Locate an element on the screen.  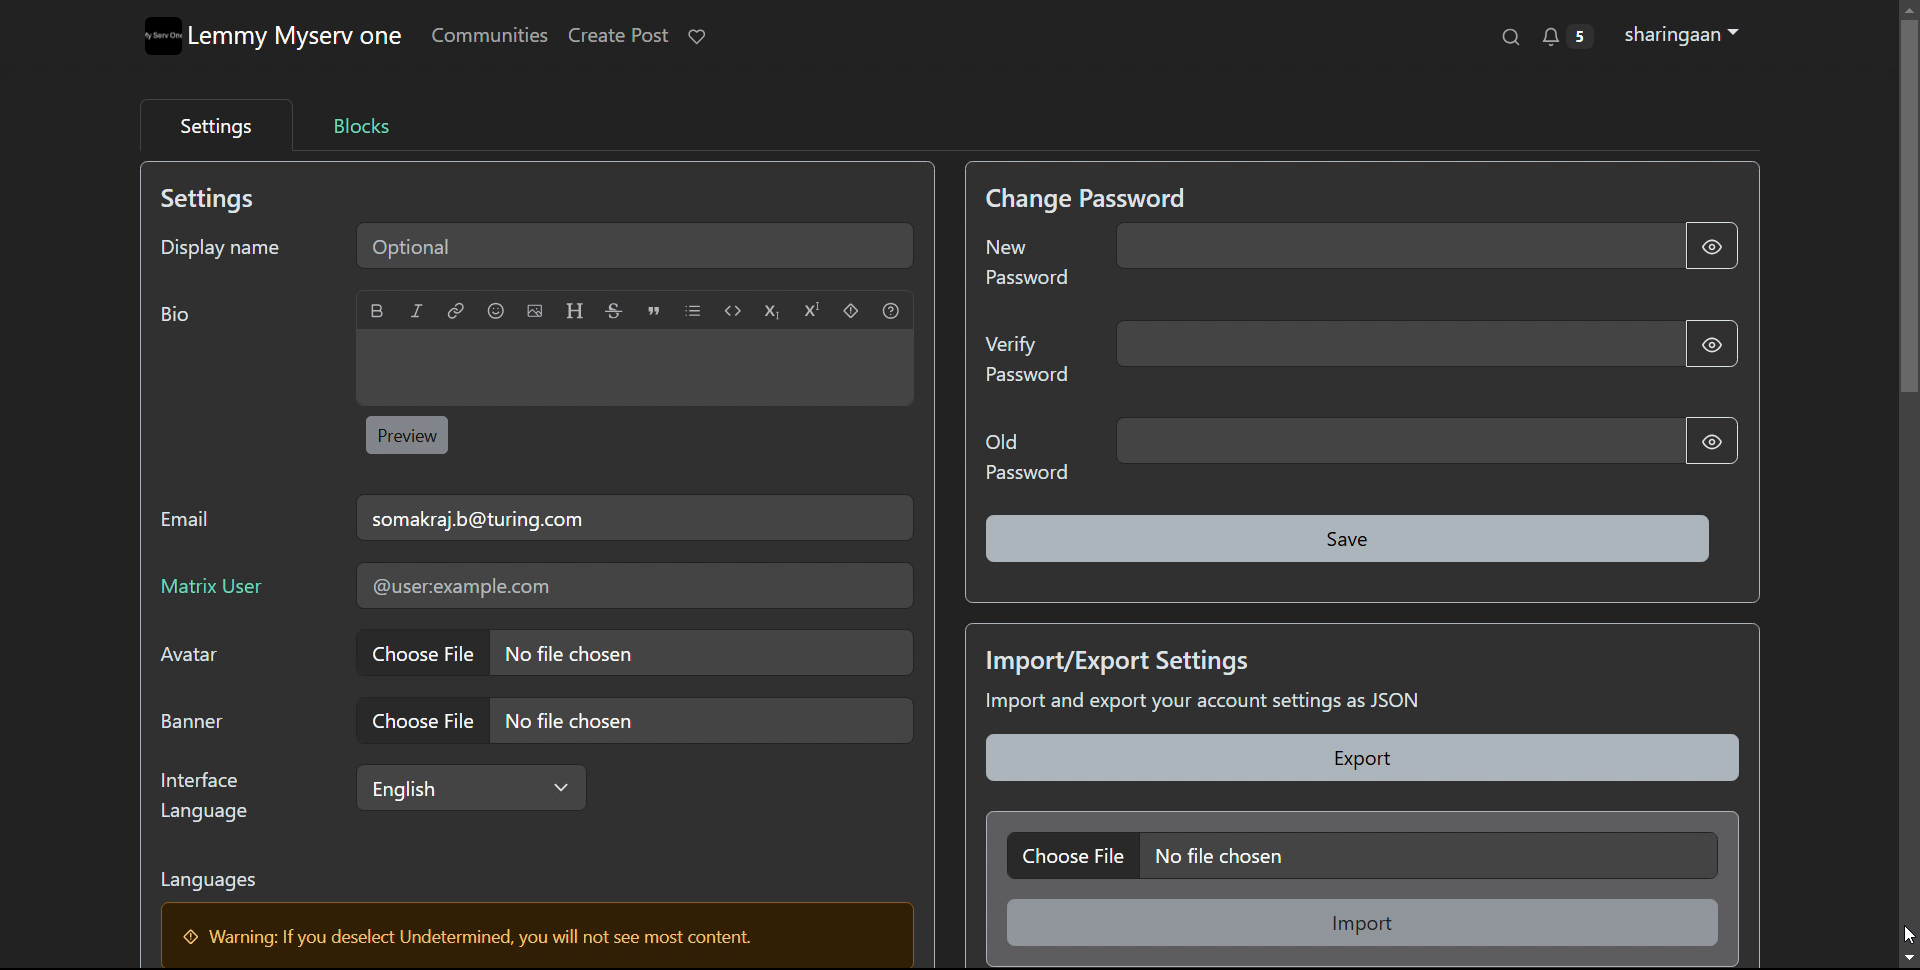
blocks is located at coordinates (360, 125).